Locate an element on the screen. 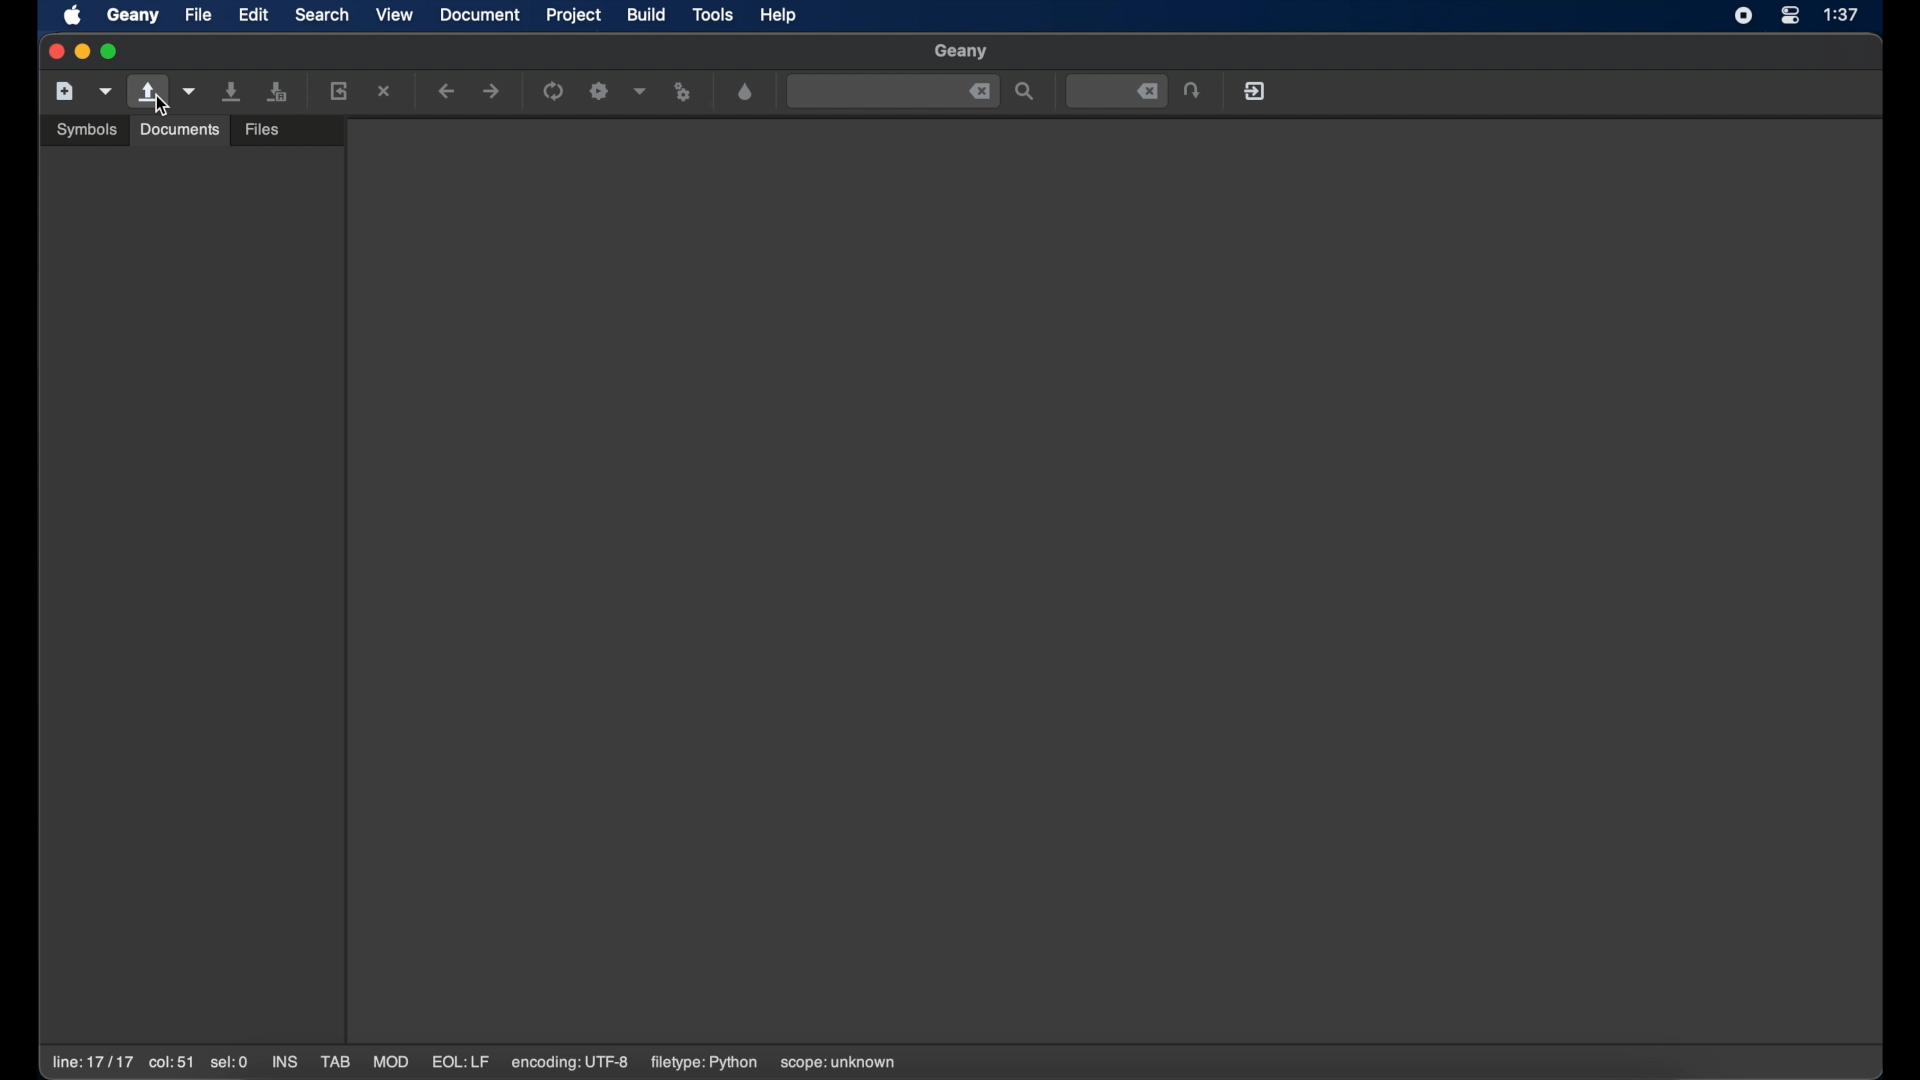 The width and height of the screenshot is (1920, 1080). scope: unknown is located at coordinates (839, 1064).